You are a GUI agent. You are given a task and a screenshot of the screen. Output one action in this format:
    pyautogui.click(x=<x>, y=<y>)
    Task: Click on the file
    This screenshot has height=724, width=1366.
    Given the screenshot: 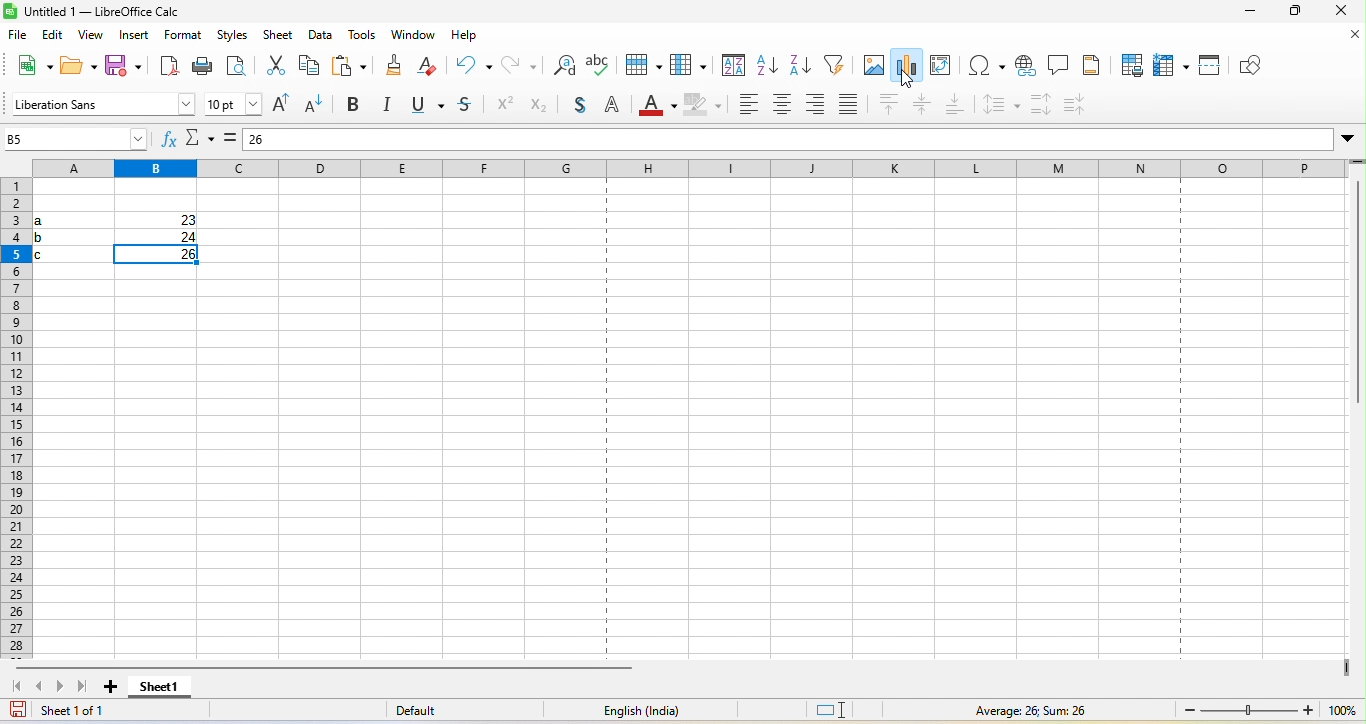 What is the action you would take?
    pyautogui.click(x=23, y=36)
    